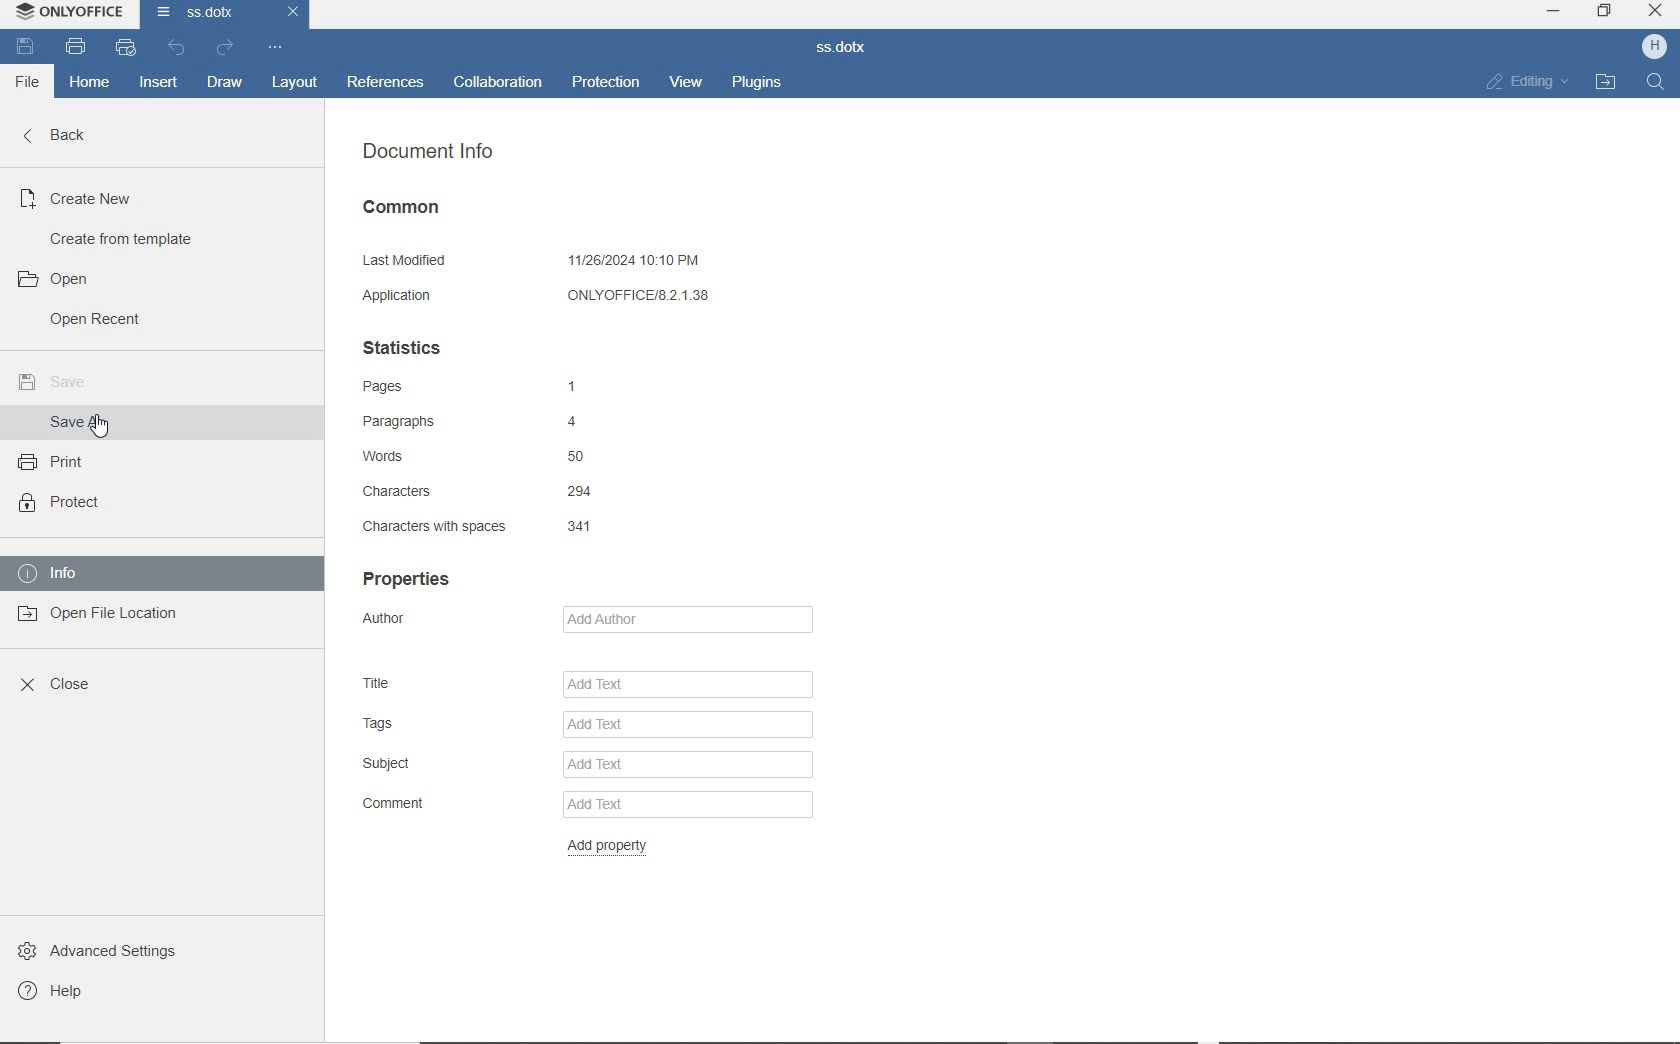 This screenshot has height=1044, width=1680. Describe the element at coordinates (383, 82) in the screenshot. I see `REFERENCES` at that location.